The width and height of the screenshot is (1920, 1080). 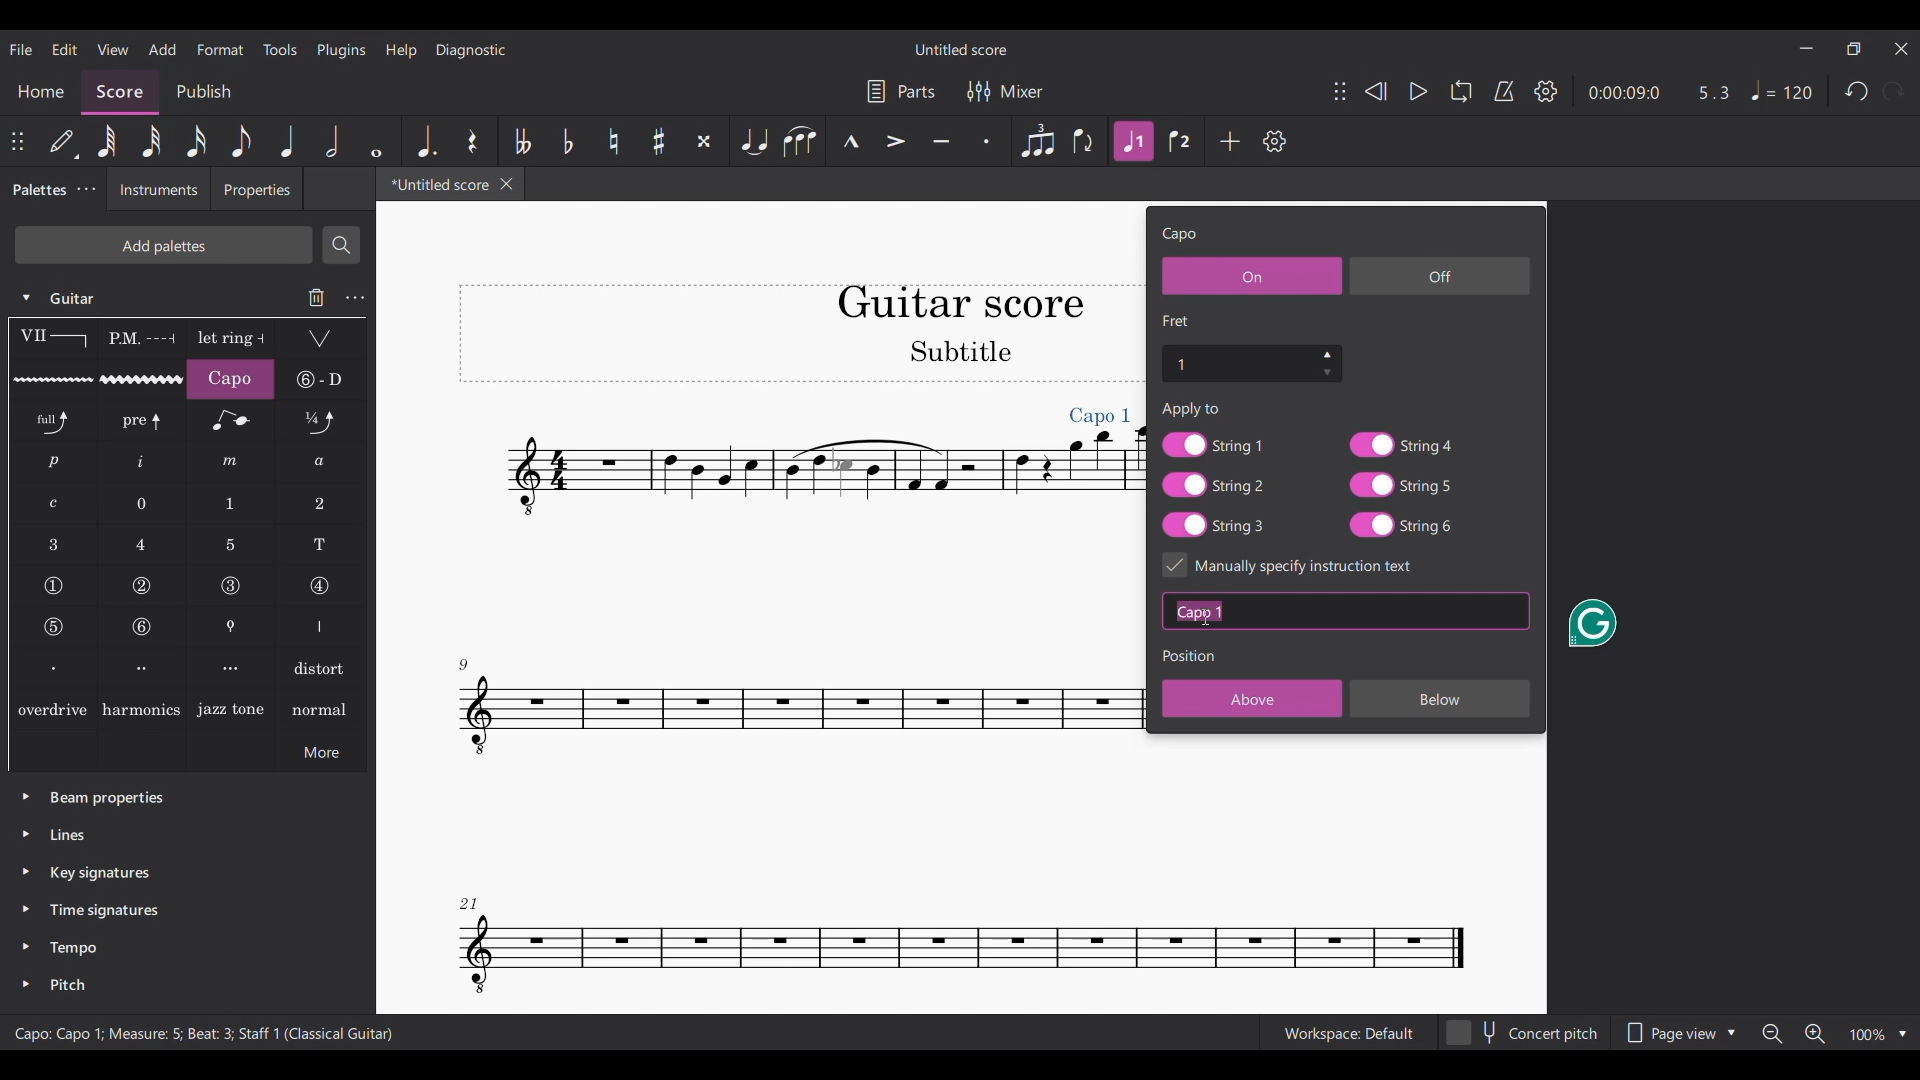 What do you see at coordinates (163, 245) in the screenshot?
I see `Add palette` at bounding box center [163, 245].